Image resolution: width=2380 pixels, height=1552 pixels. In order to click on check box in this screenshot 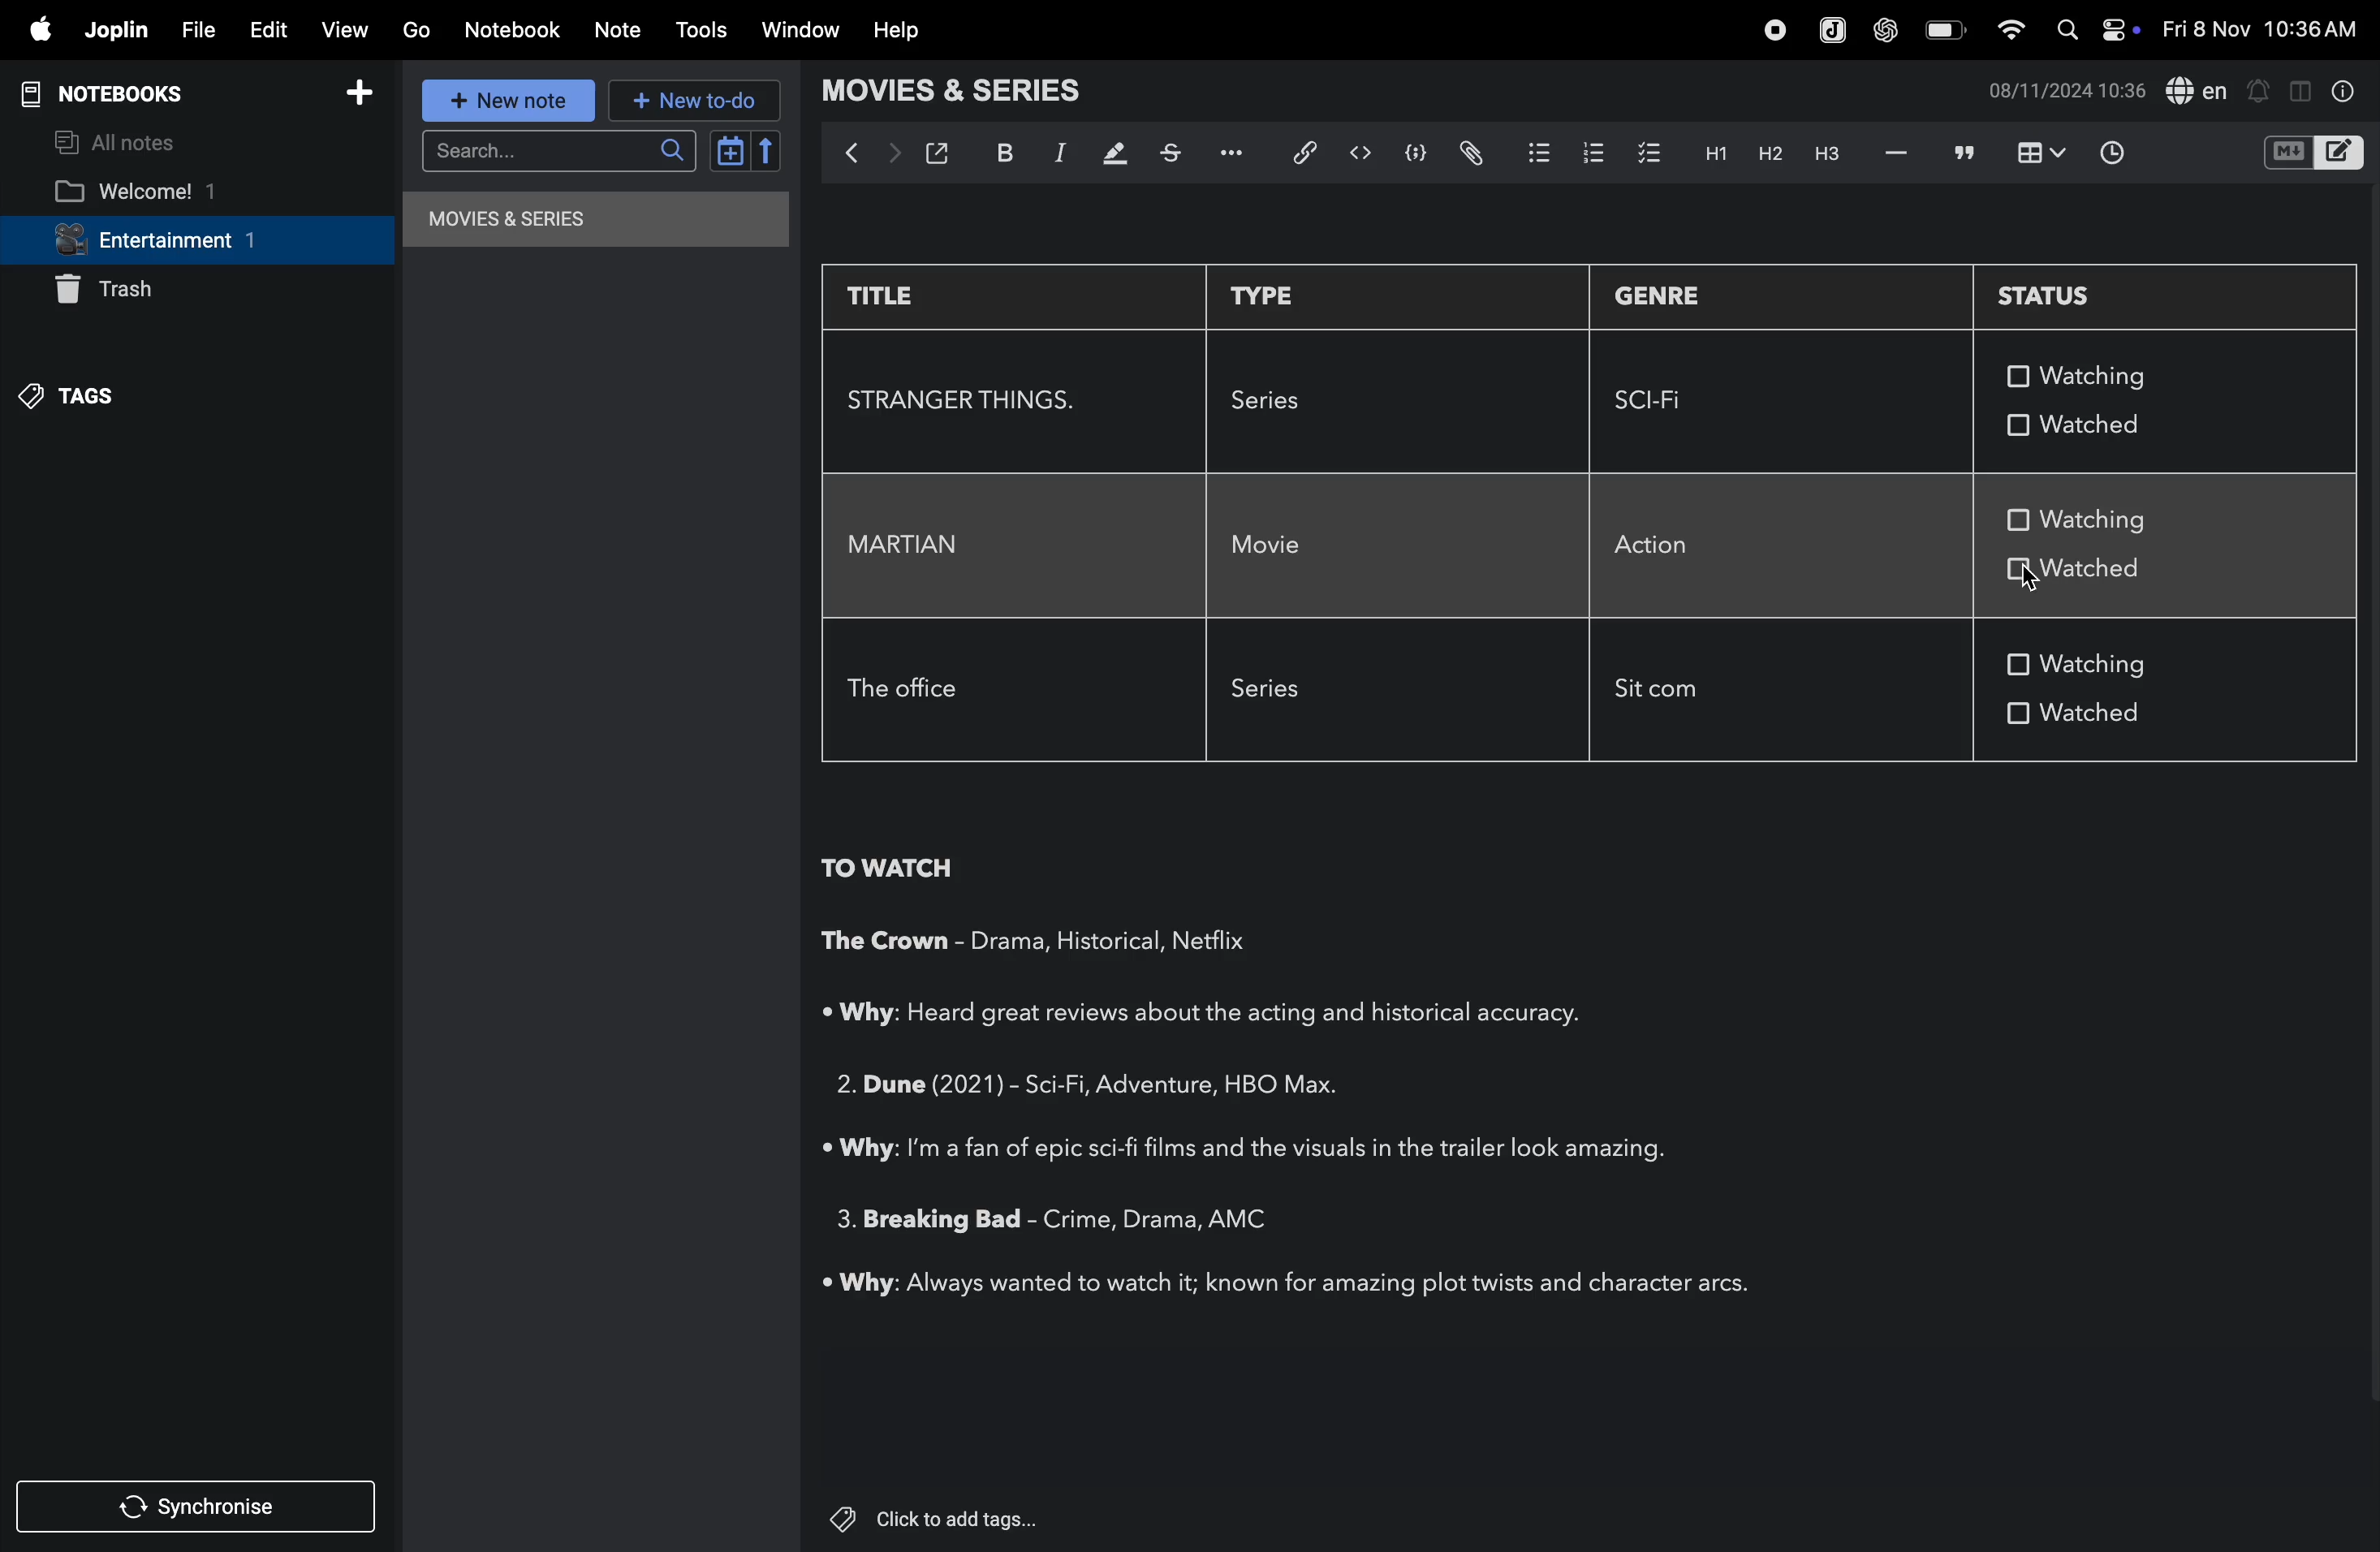, I will do `click(2018, 711)`.